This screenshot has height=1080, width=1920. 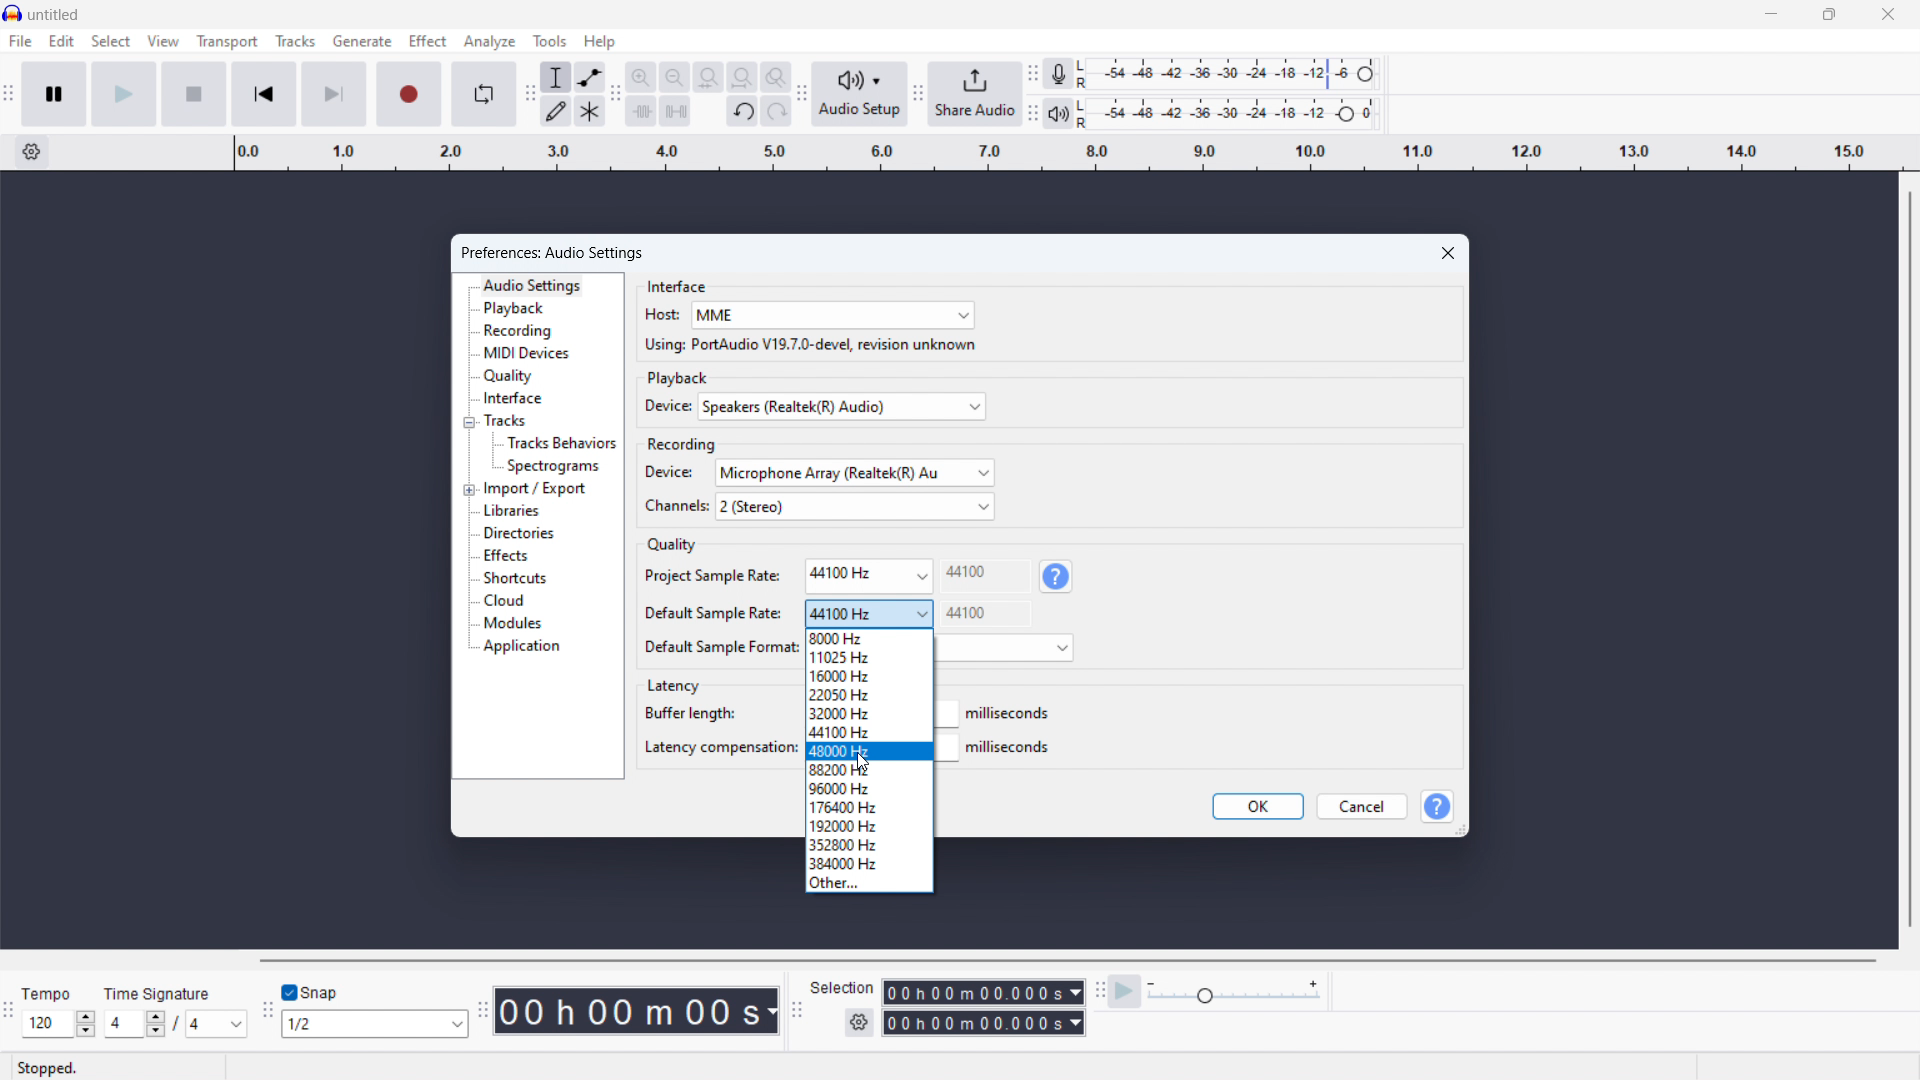 What do you see at coordinates (264, 94) in the screenshot?
I see `skip to start` at bounding box center [264, 94].